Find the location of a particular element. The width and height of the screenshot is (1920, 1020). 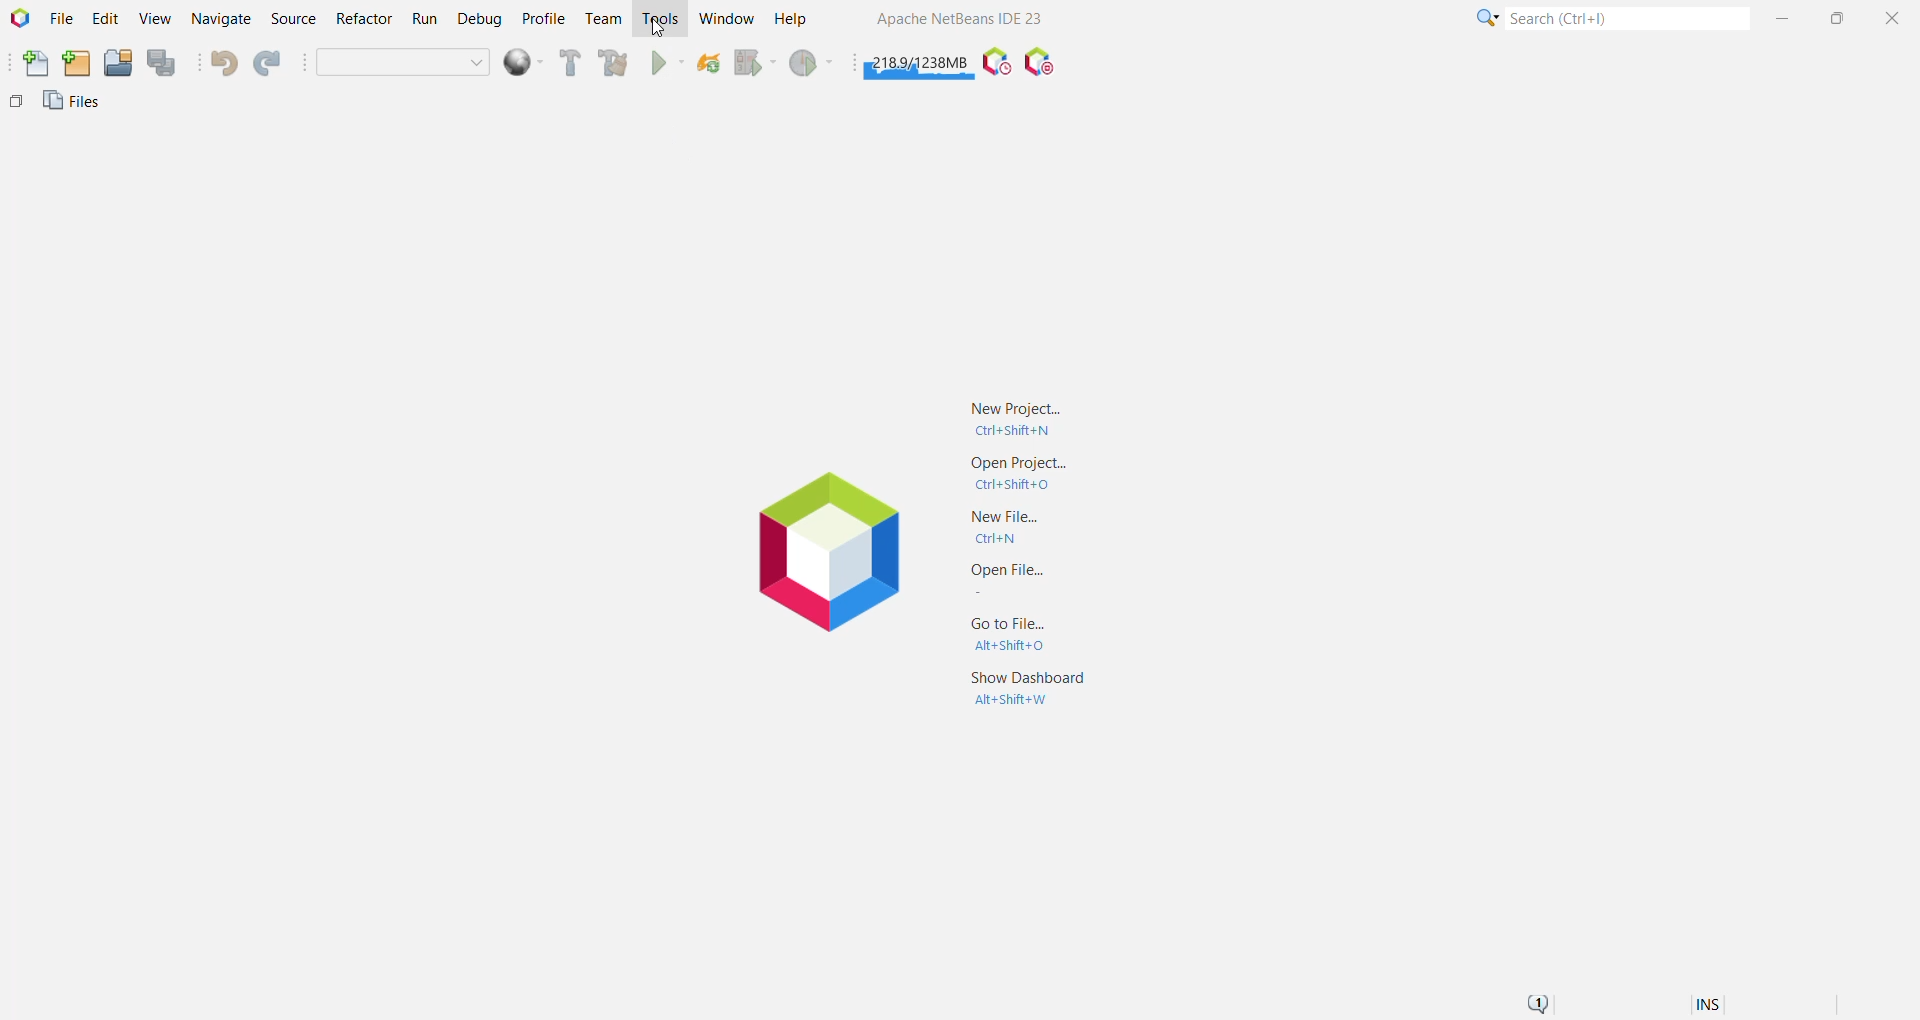

Pause IDE profiling and take a Snapshot is located at coordinates (997, 63).